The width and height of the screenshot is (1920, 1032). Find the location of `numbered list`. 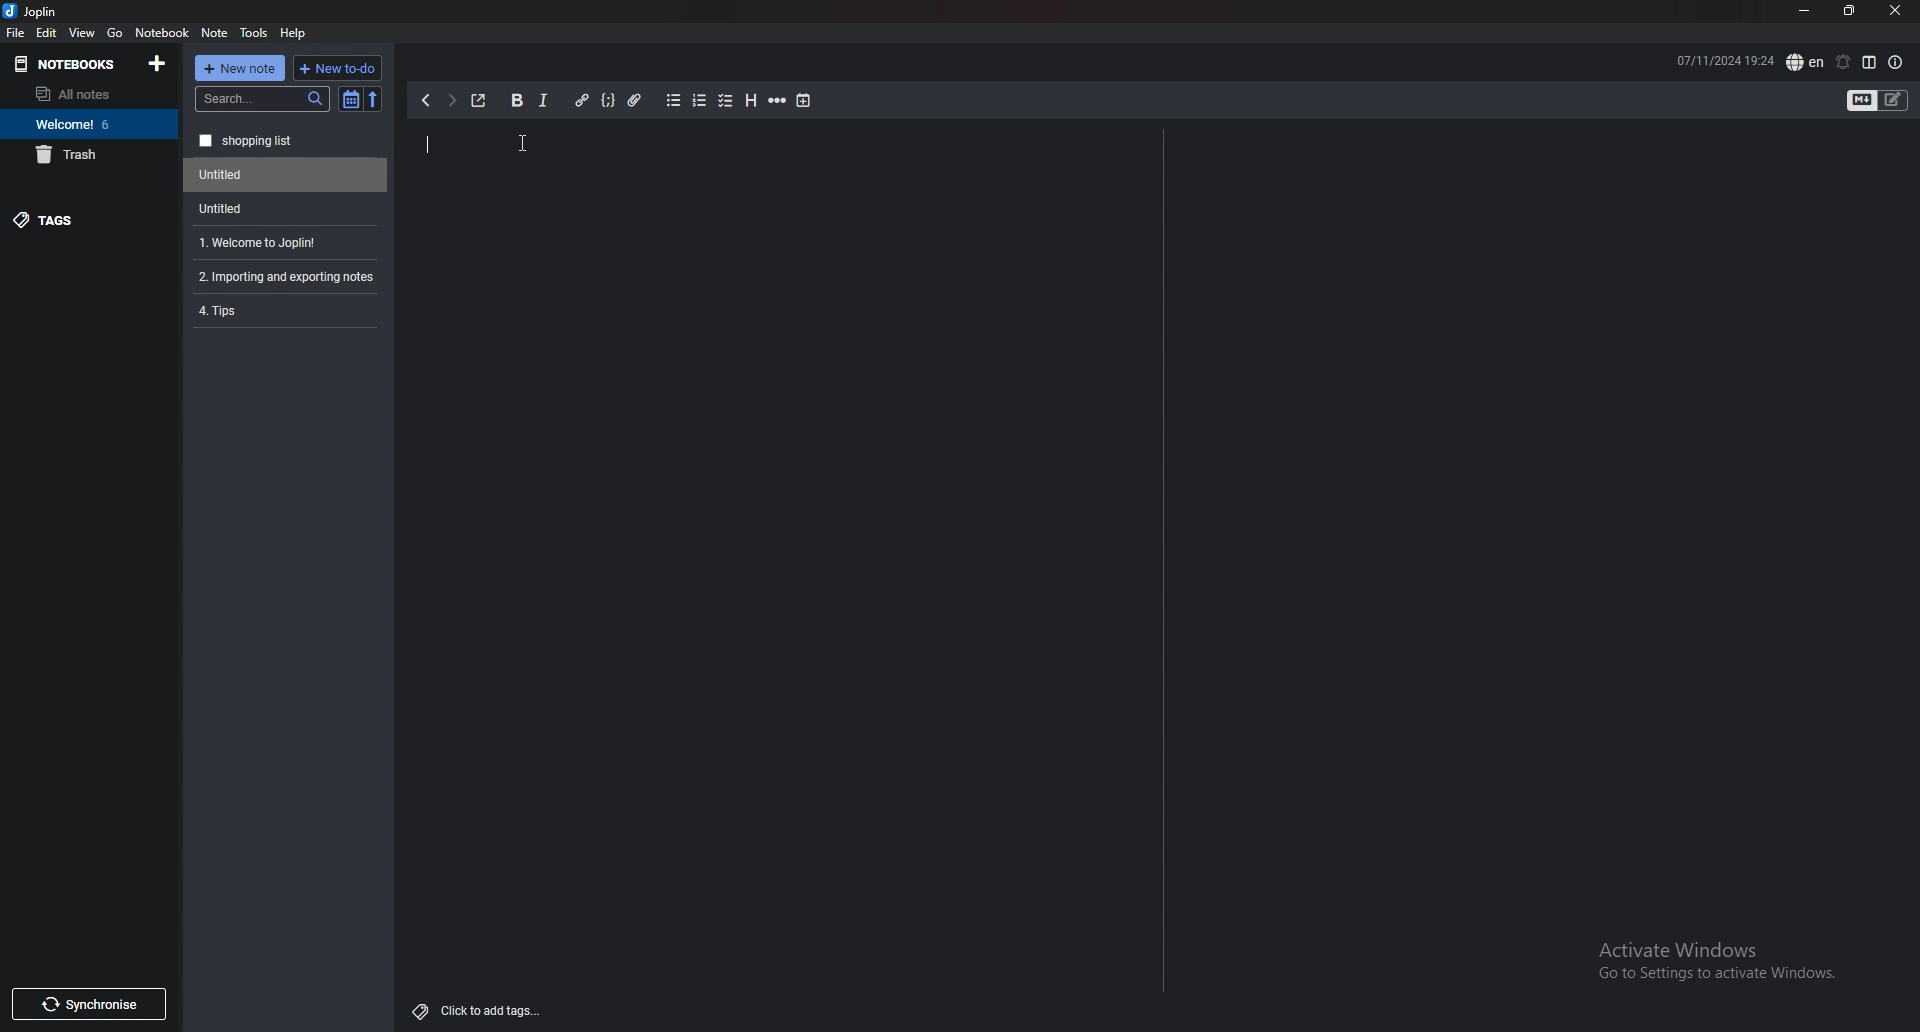

numbered list is located at coordinates (698, 101).